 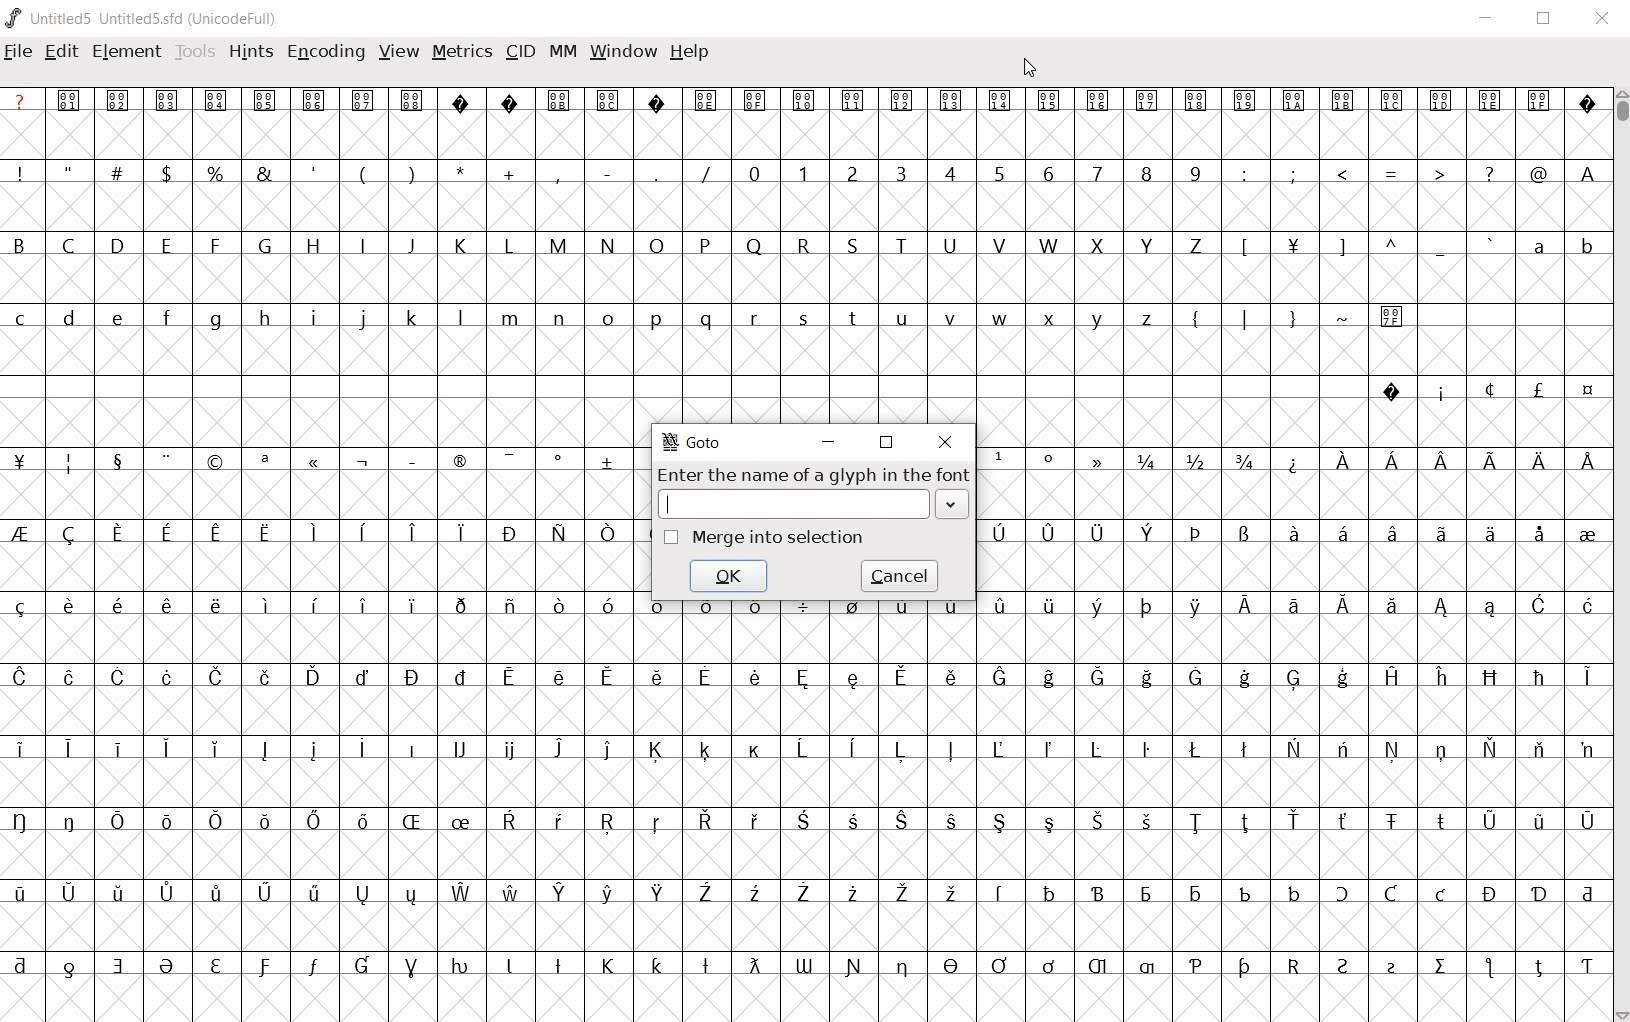 I want to click on Symbol, so click(x=216, y=461).